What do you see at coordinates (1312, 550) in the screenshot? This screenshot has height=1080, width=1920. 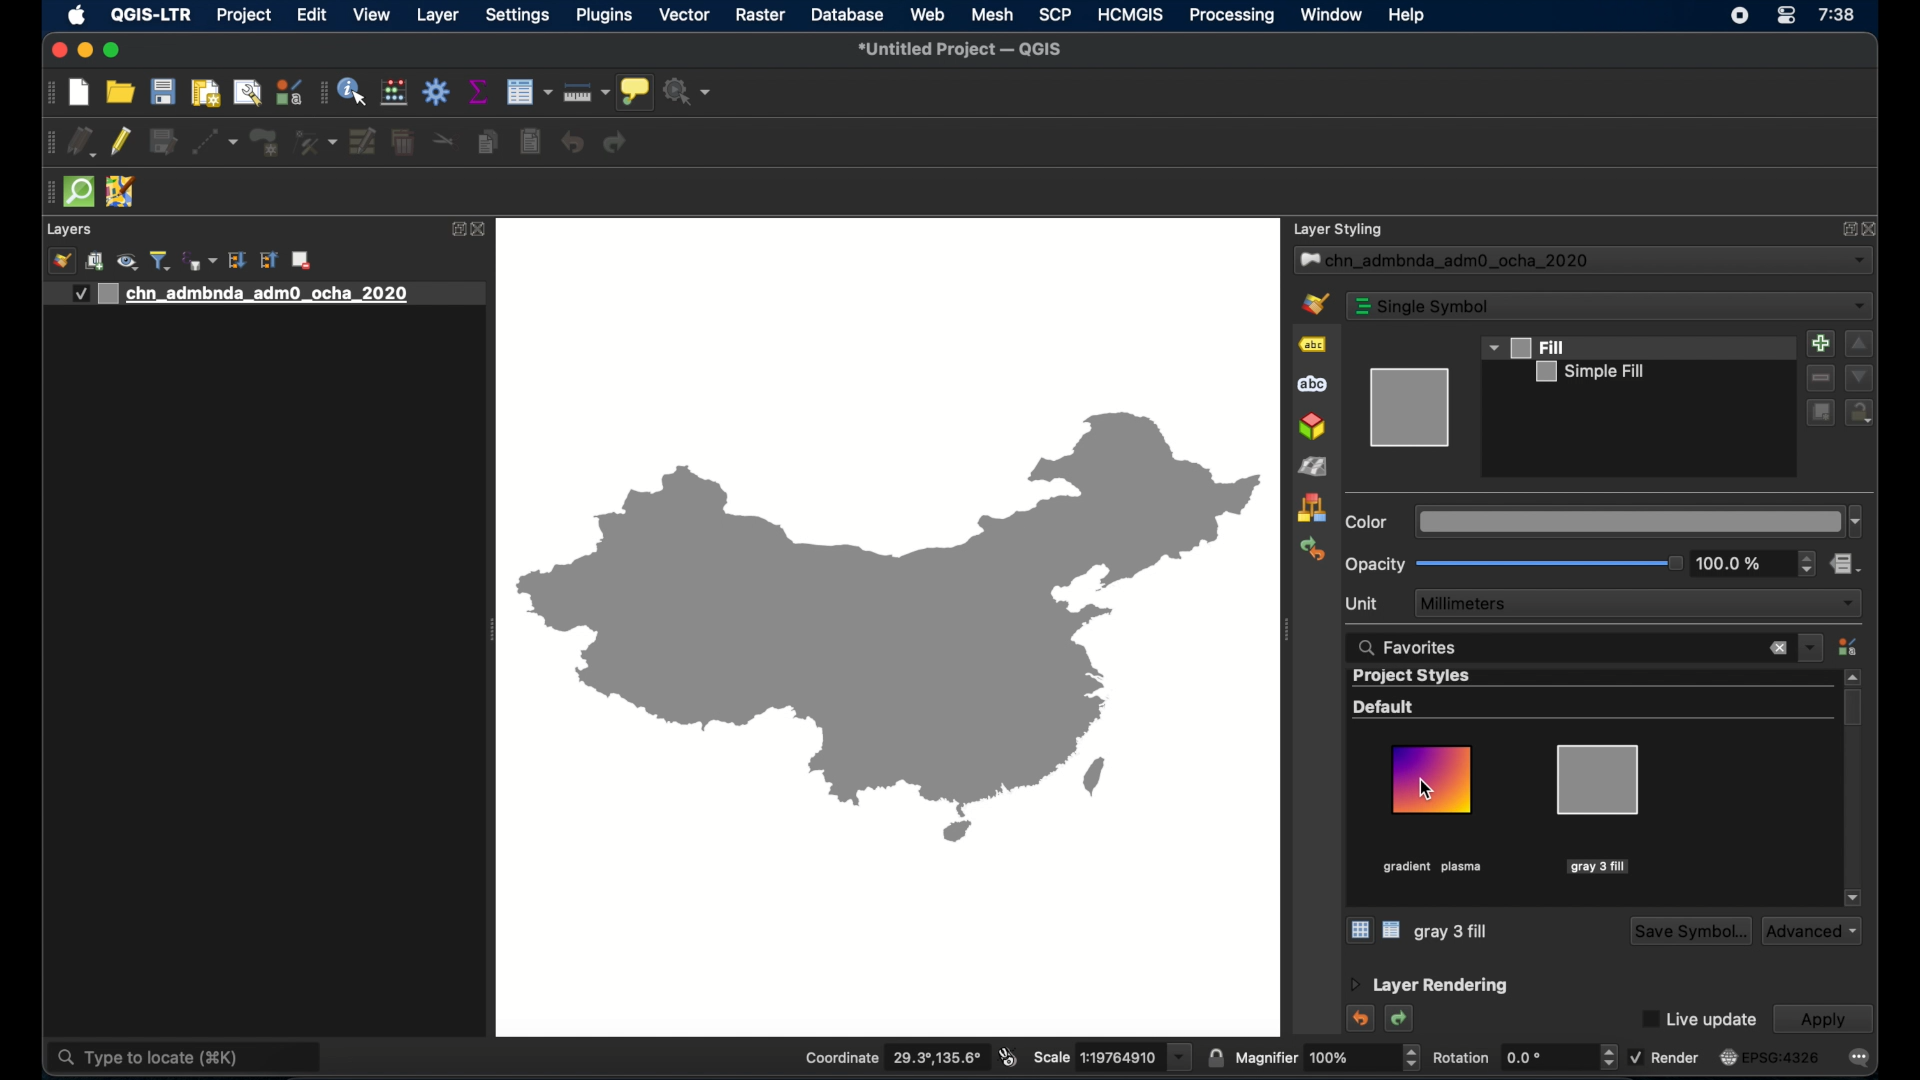 I see `history` at bounding box center [1312, 550].